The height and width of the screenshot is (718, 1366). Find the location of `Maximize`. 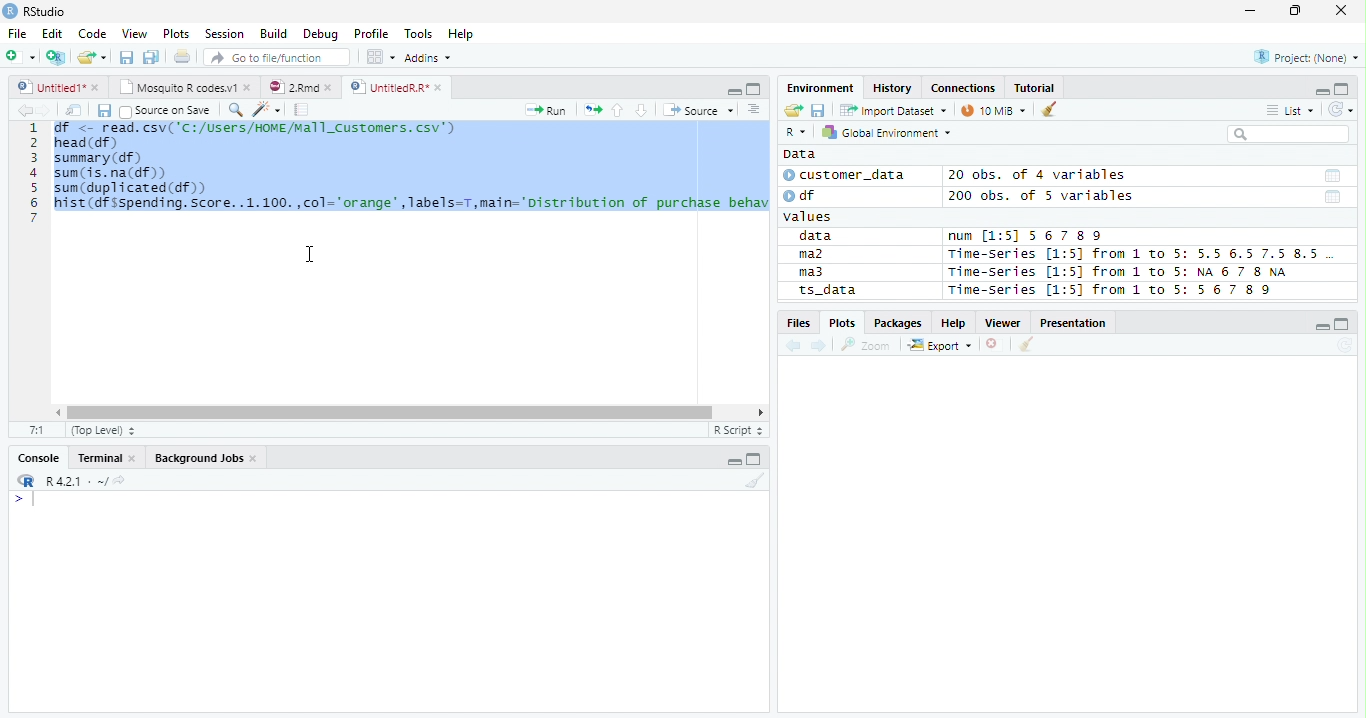

Maximize is located at coordinates (753, 88).